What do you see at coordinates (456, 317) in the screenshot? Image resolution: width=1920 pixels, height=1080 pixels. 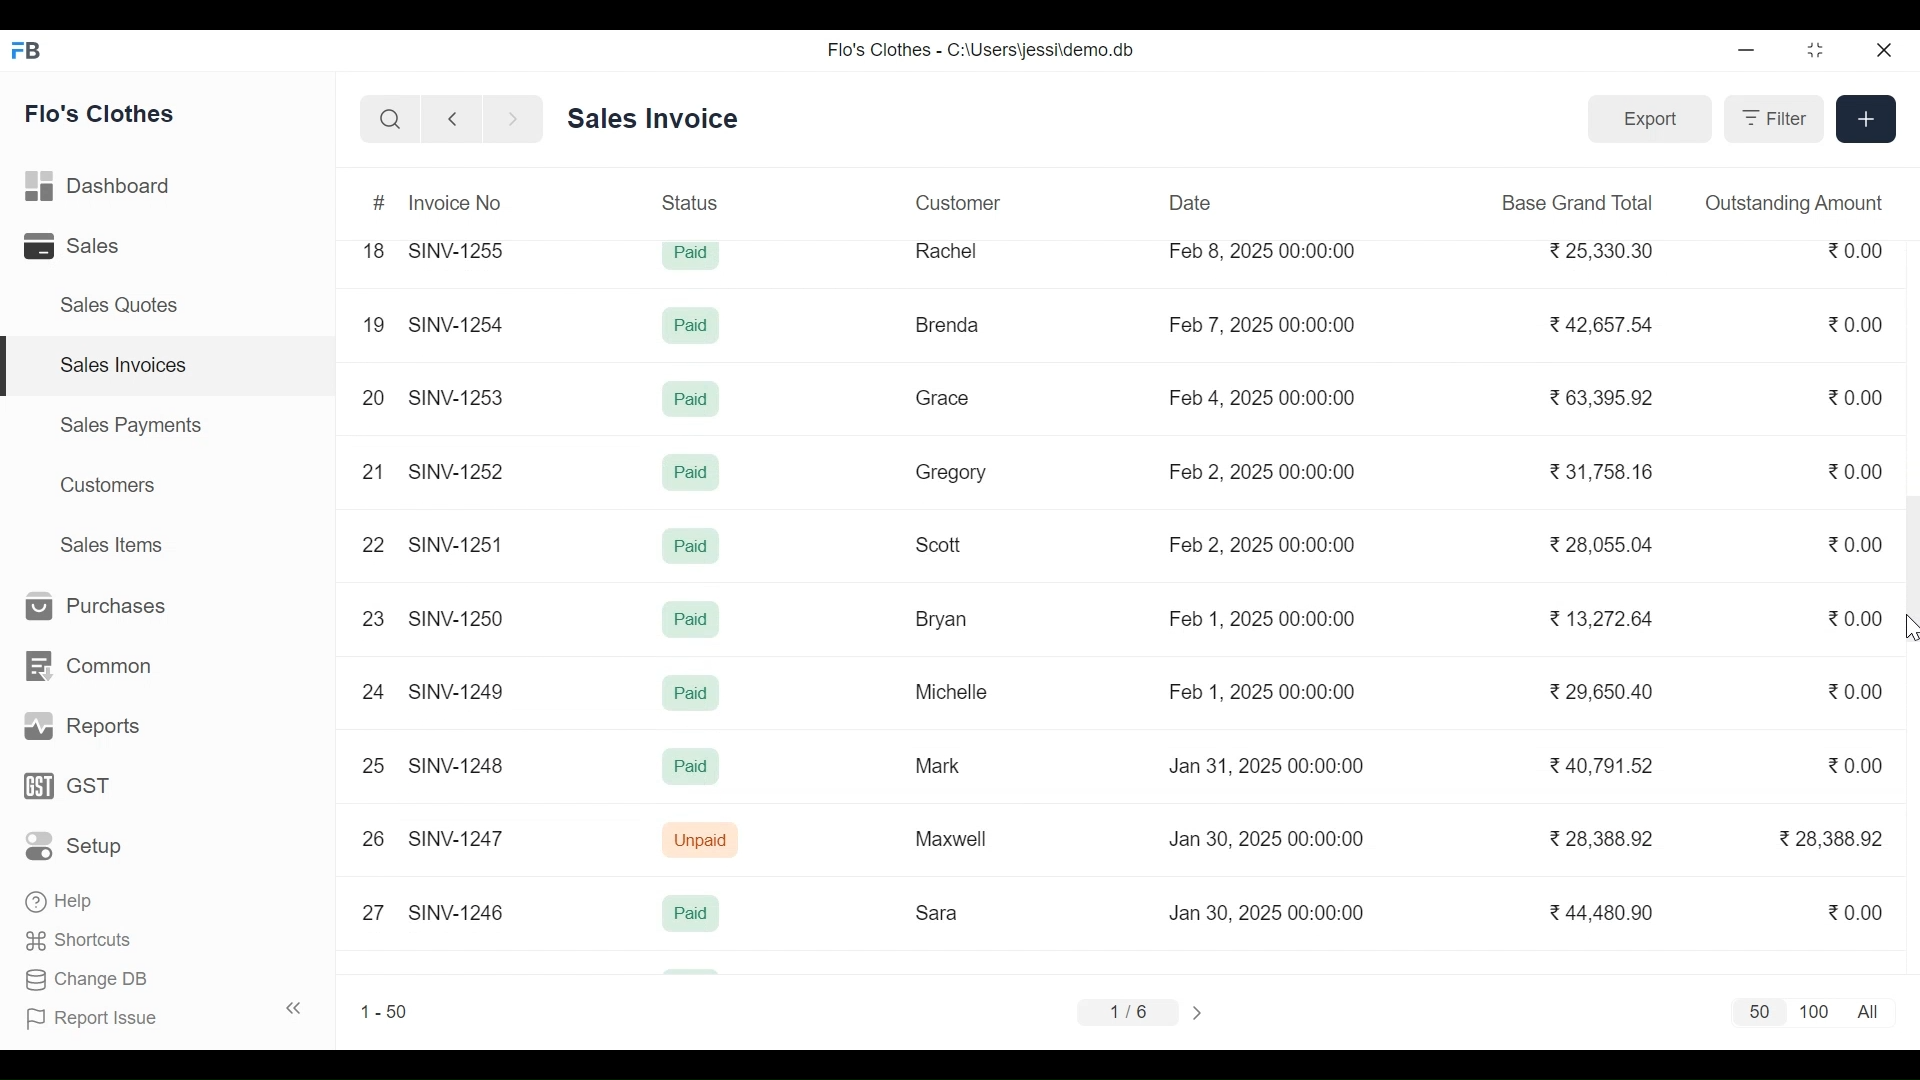 I see `SINV-1254` at bounding box center [456, 317].